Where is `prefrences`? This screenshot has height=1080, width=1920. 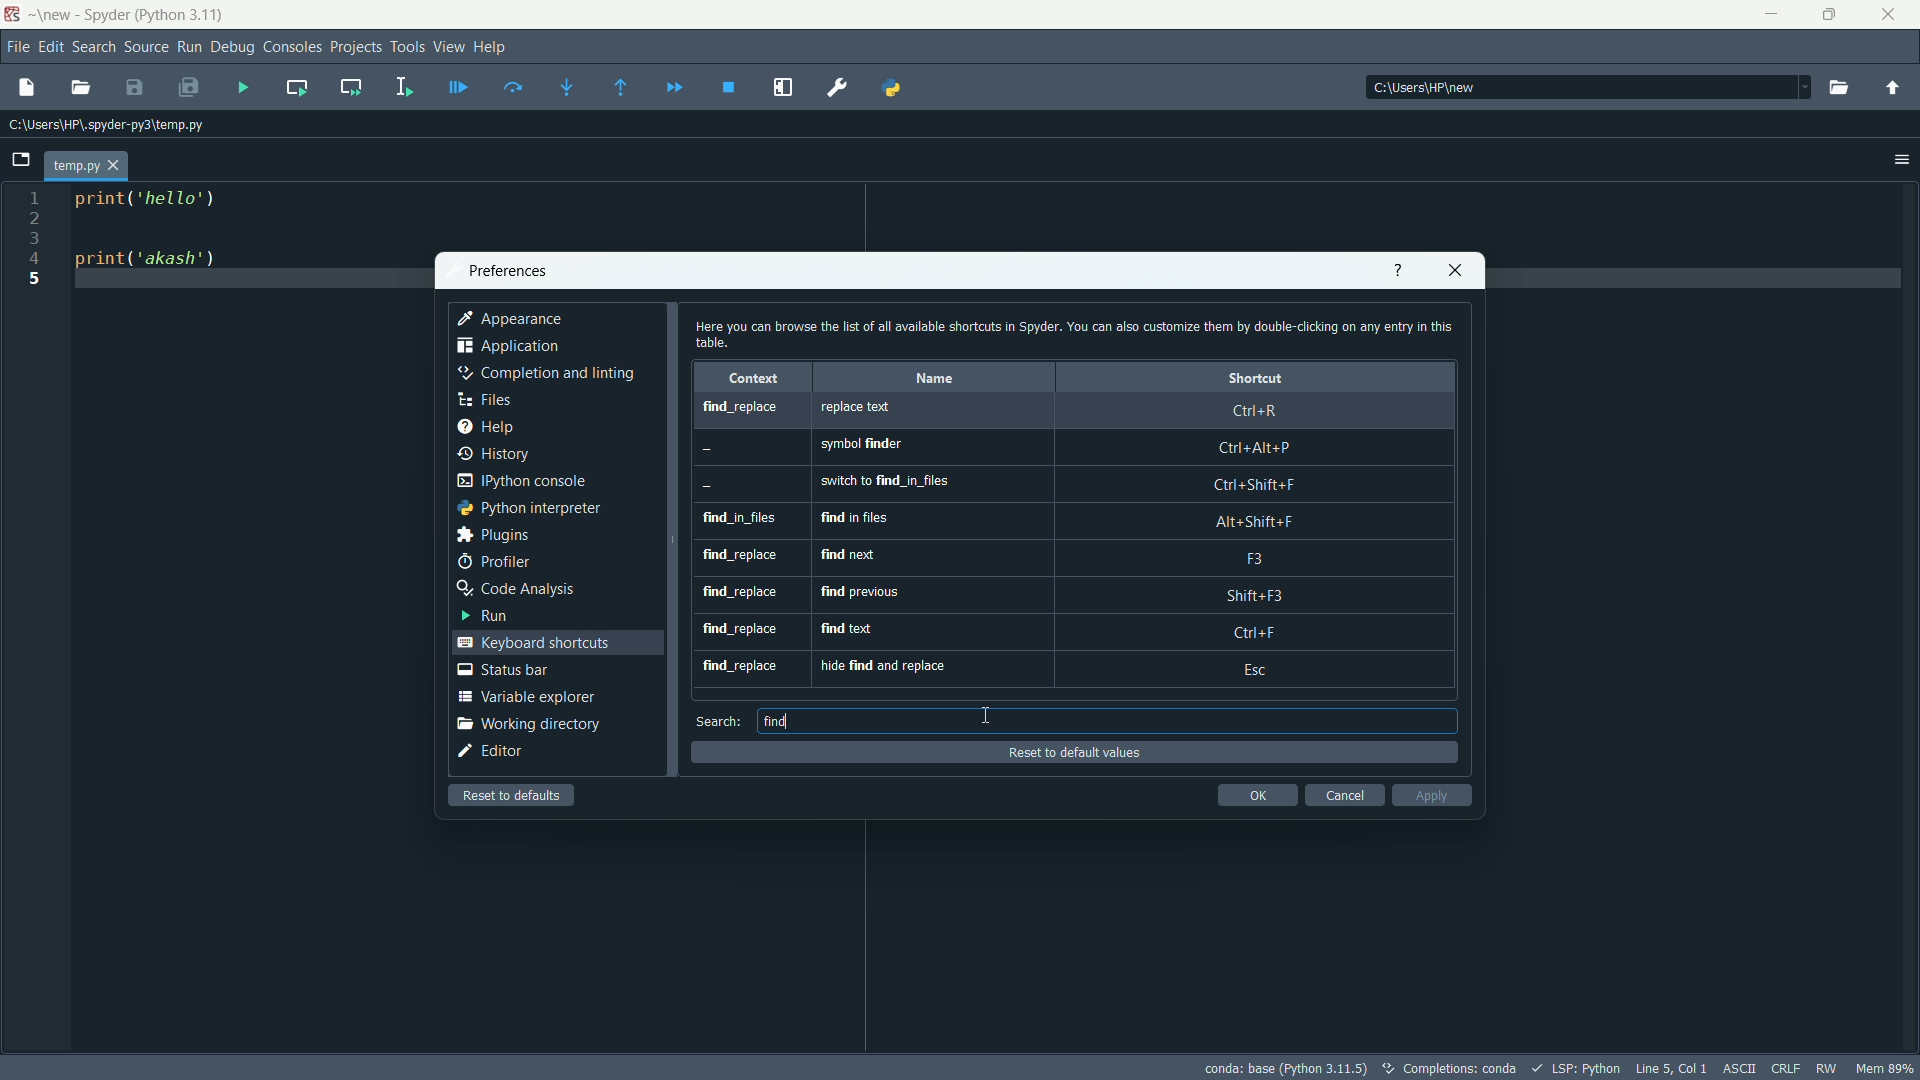
prefrences is located at coordinates (508, 271).